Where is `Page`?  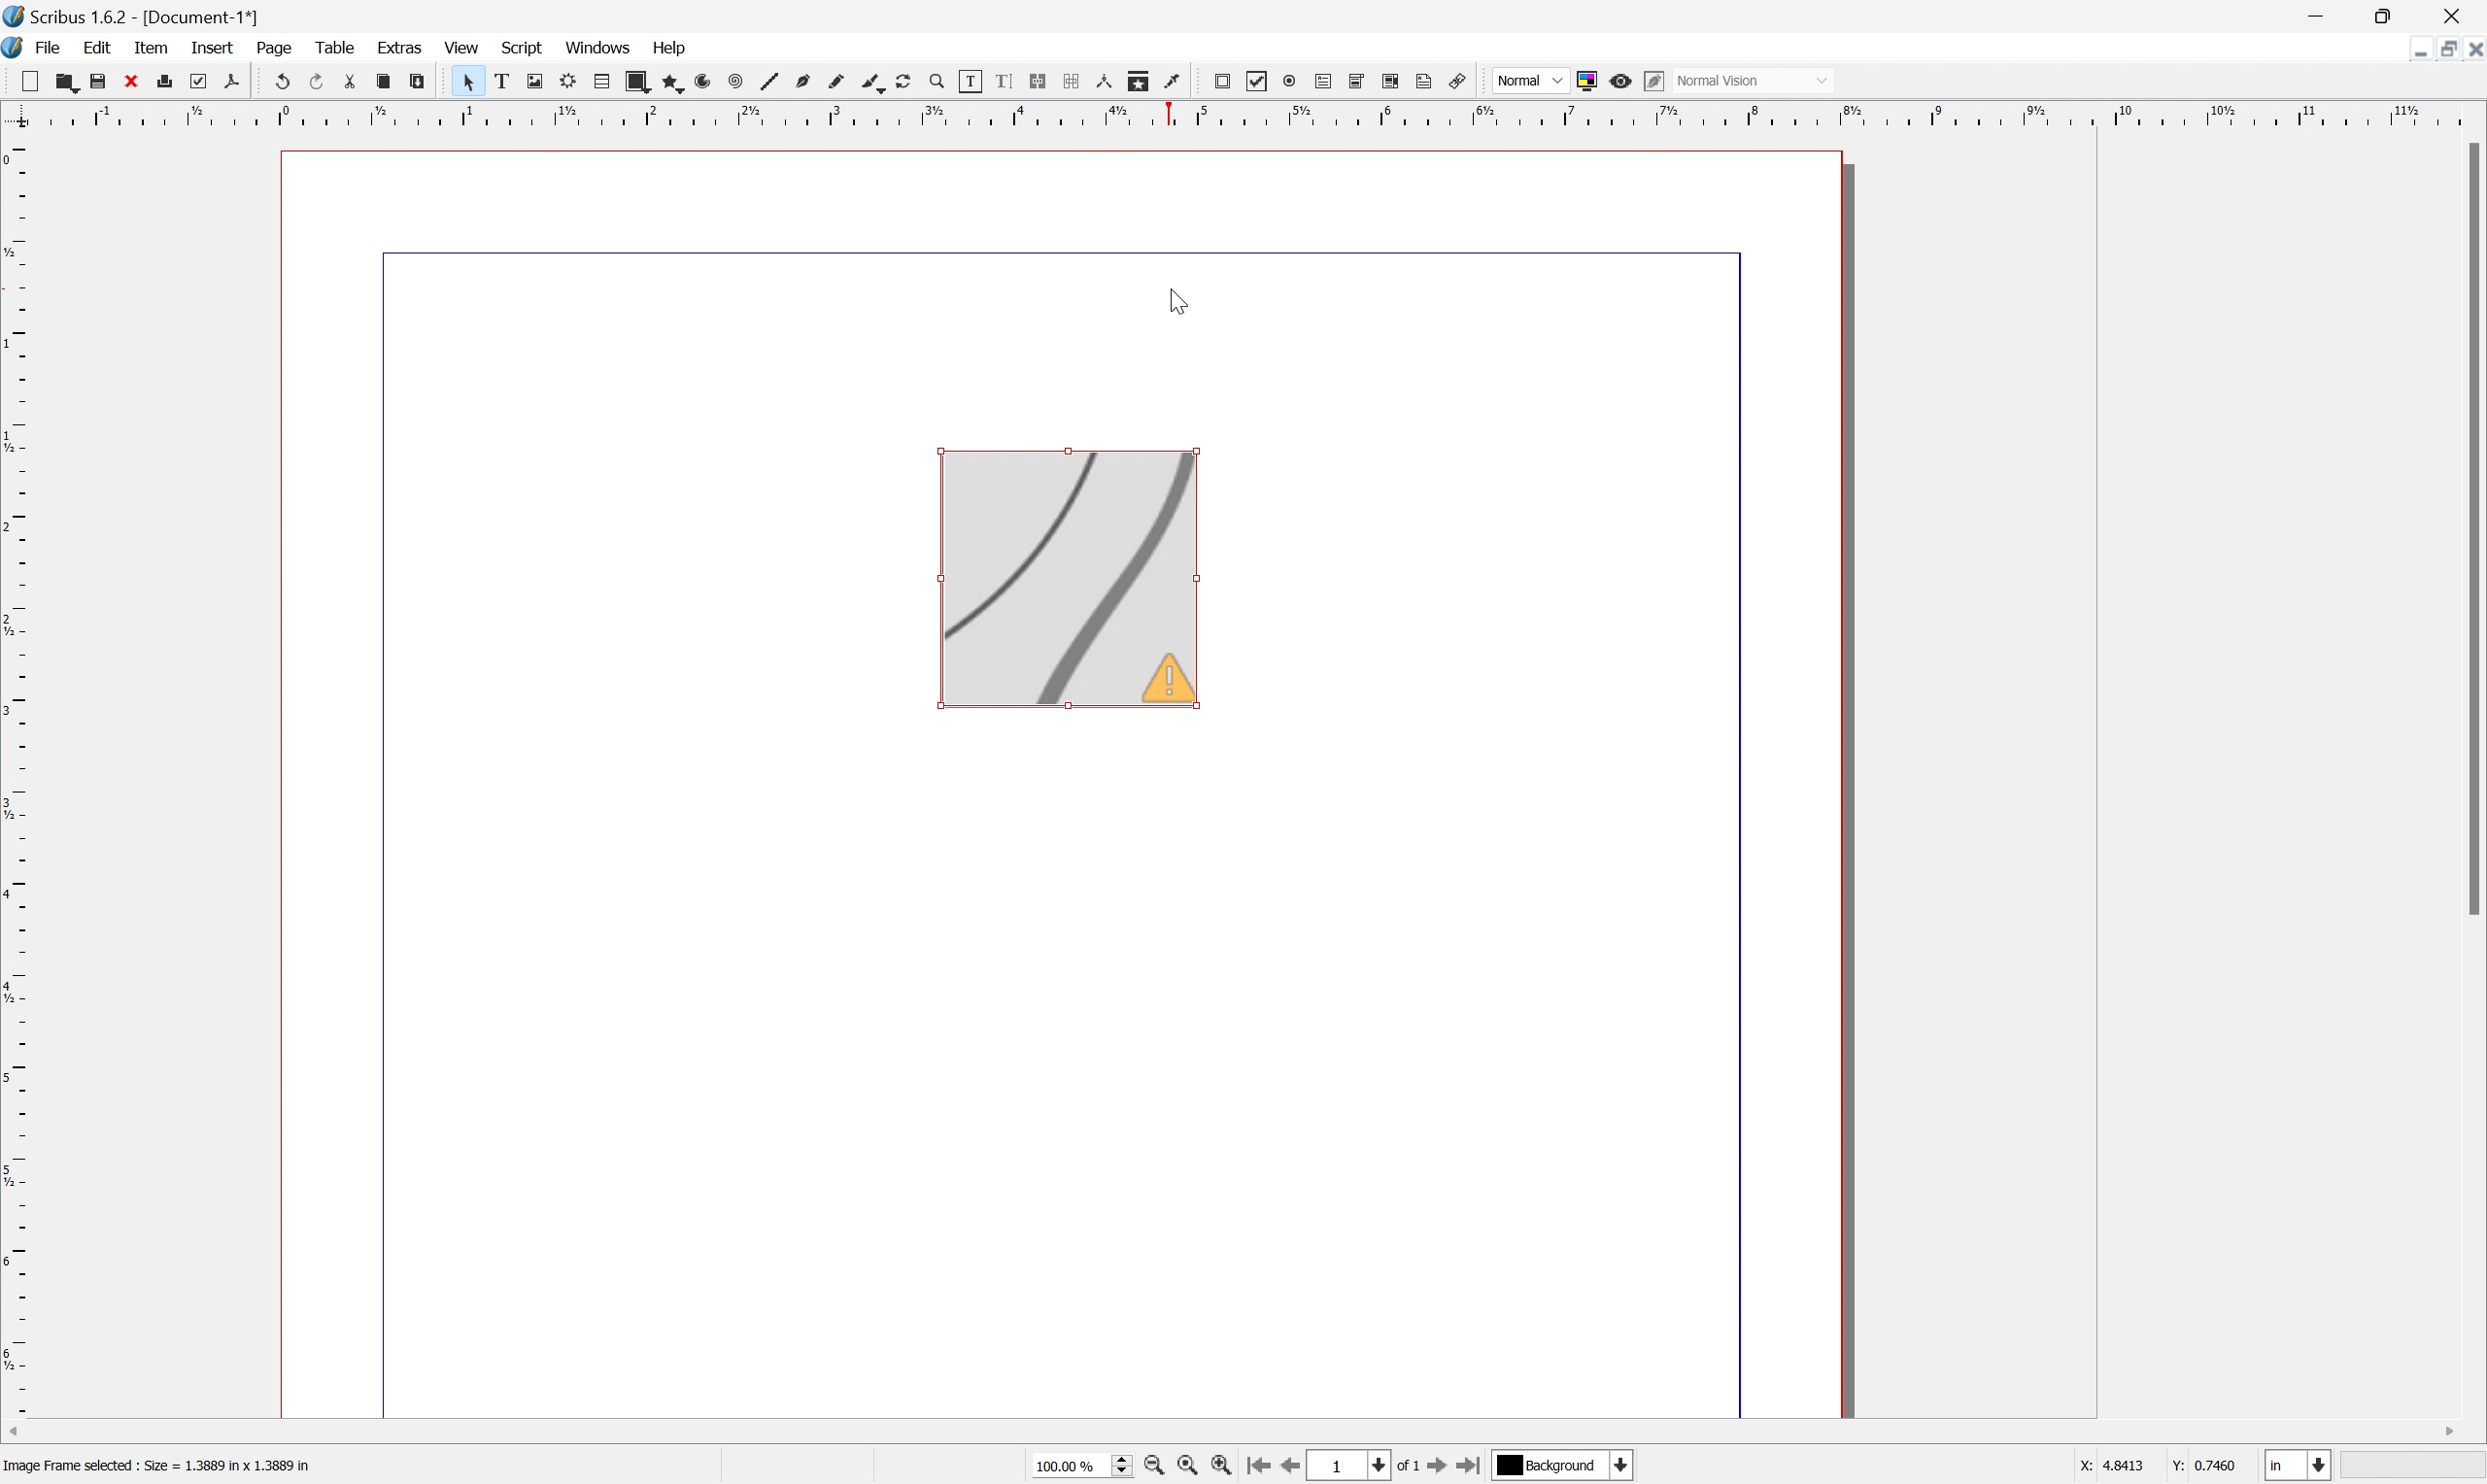 Page is located at coordinates (272, 48).